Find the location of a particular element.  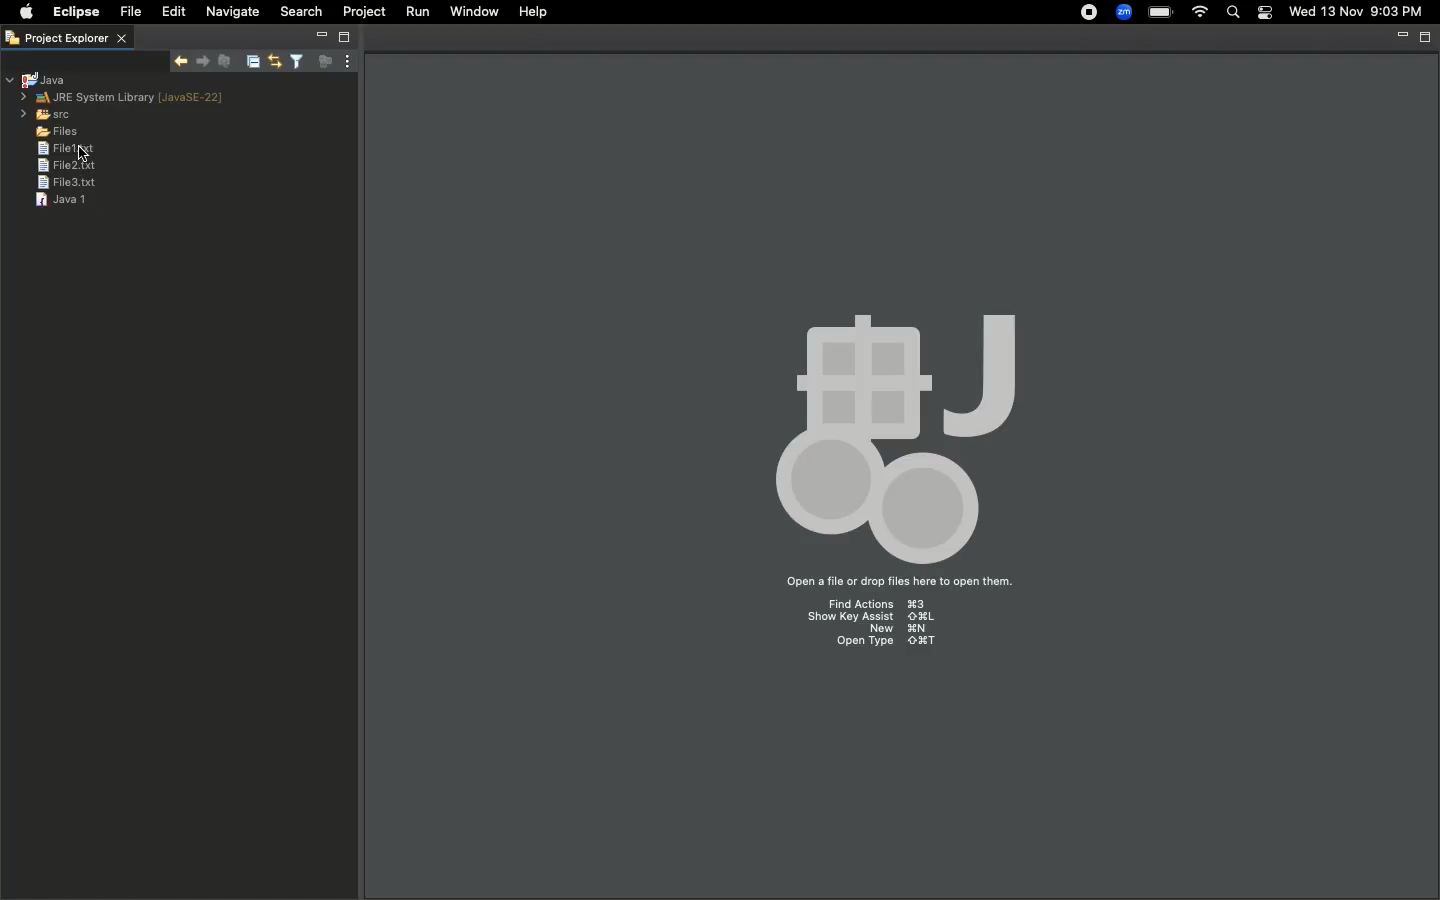

Remove selected matches is located at coordinates (224, 60).